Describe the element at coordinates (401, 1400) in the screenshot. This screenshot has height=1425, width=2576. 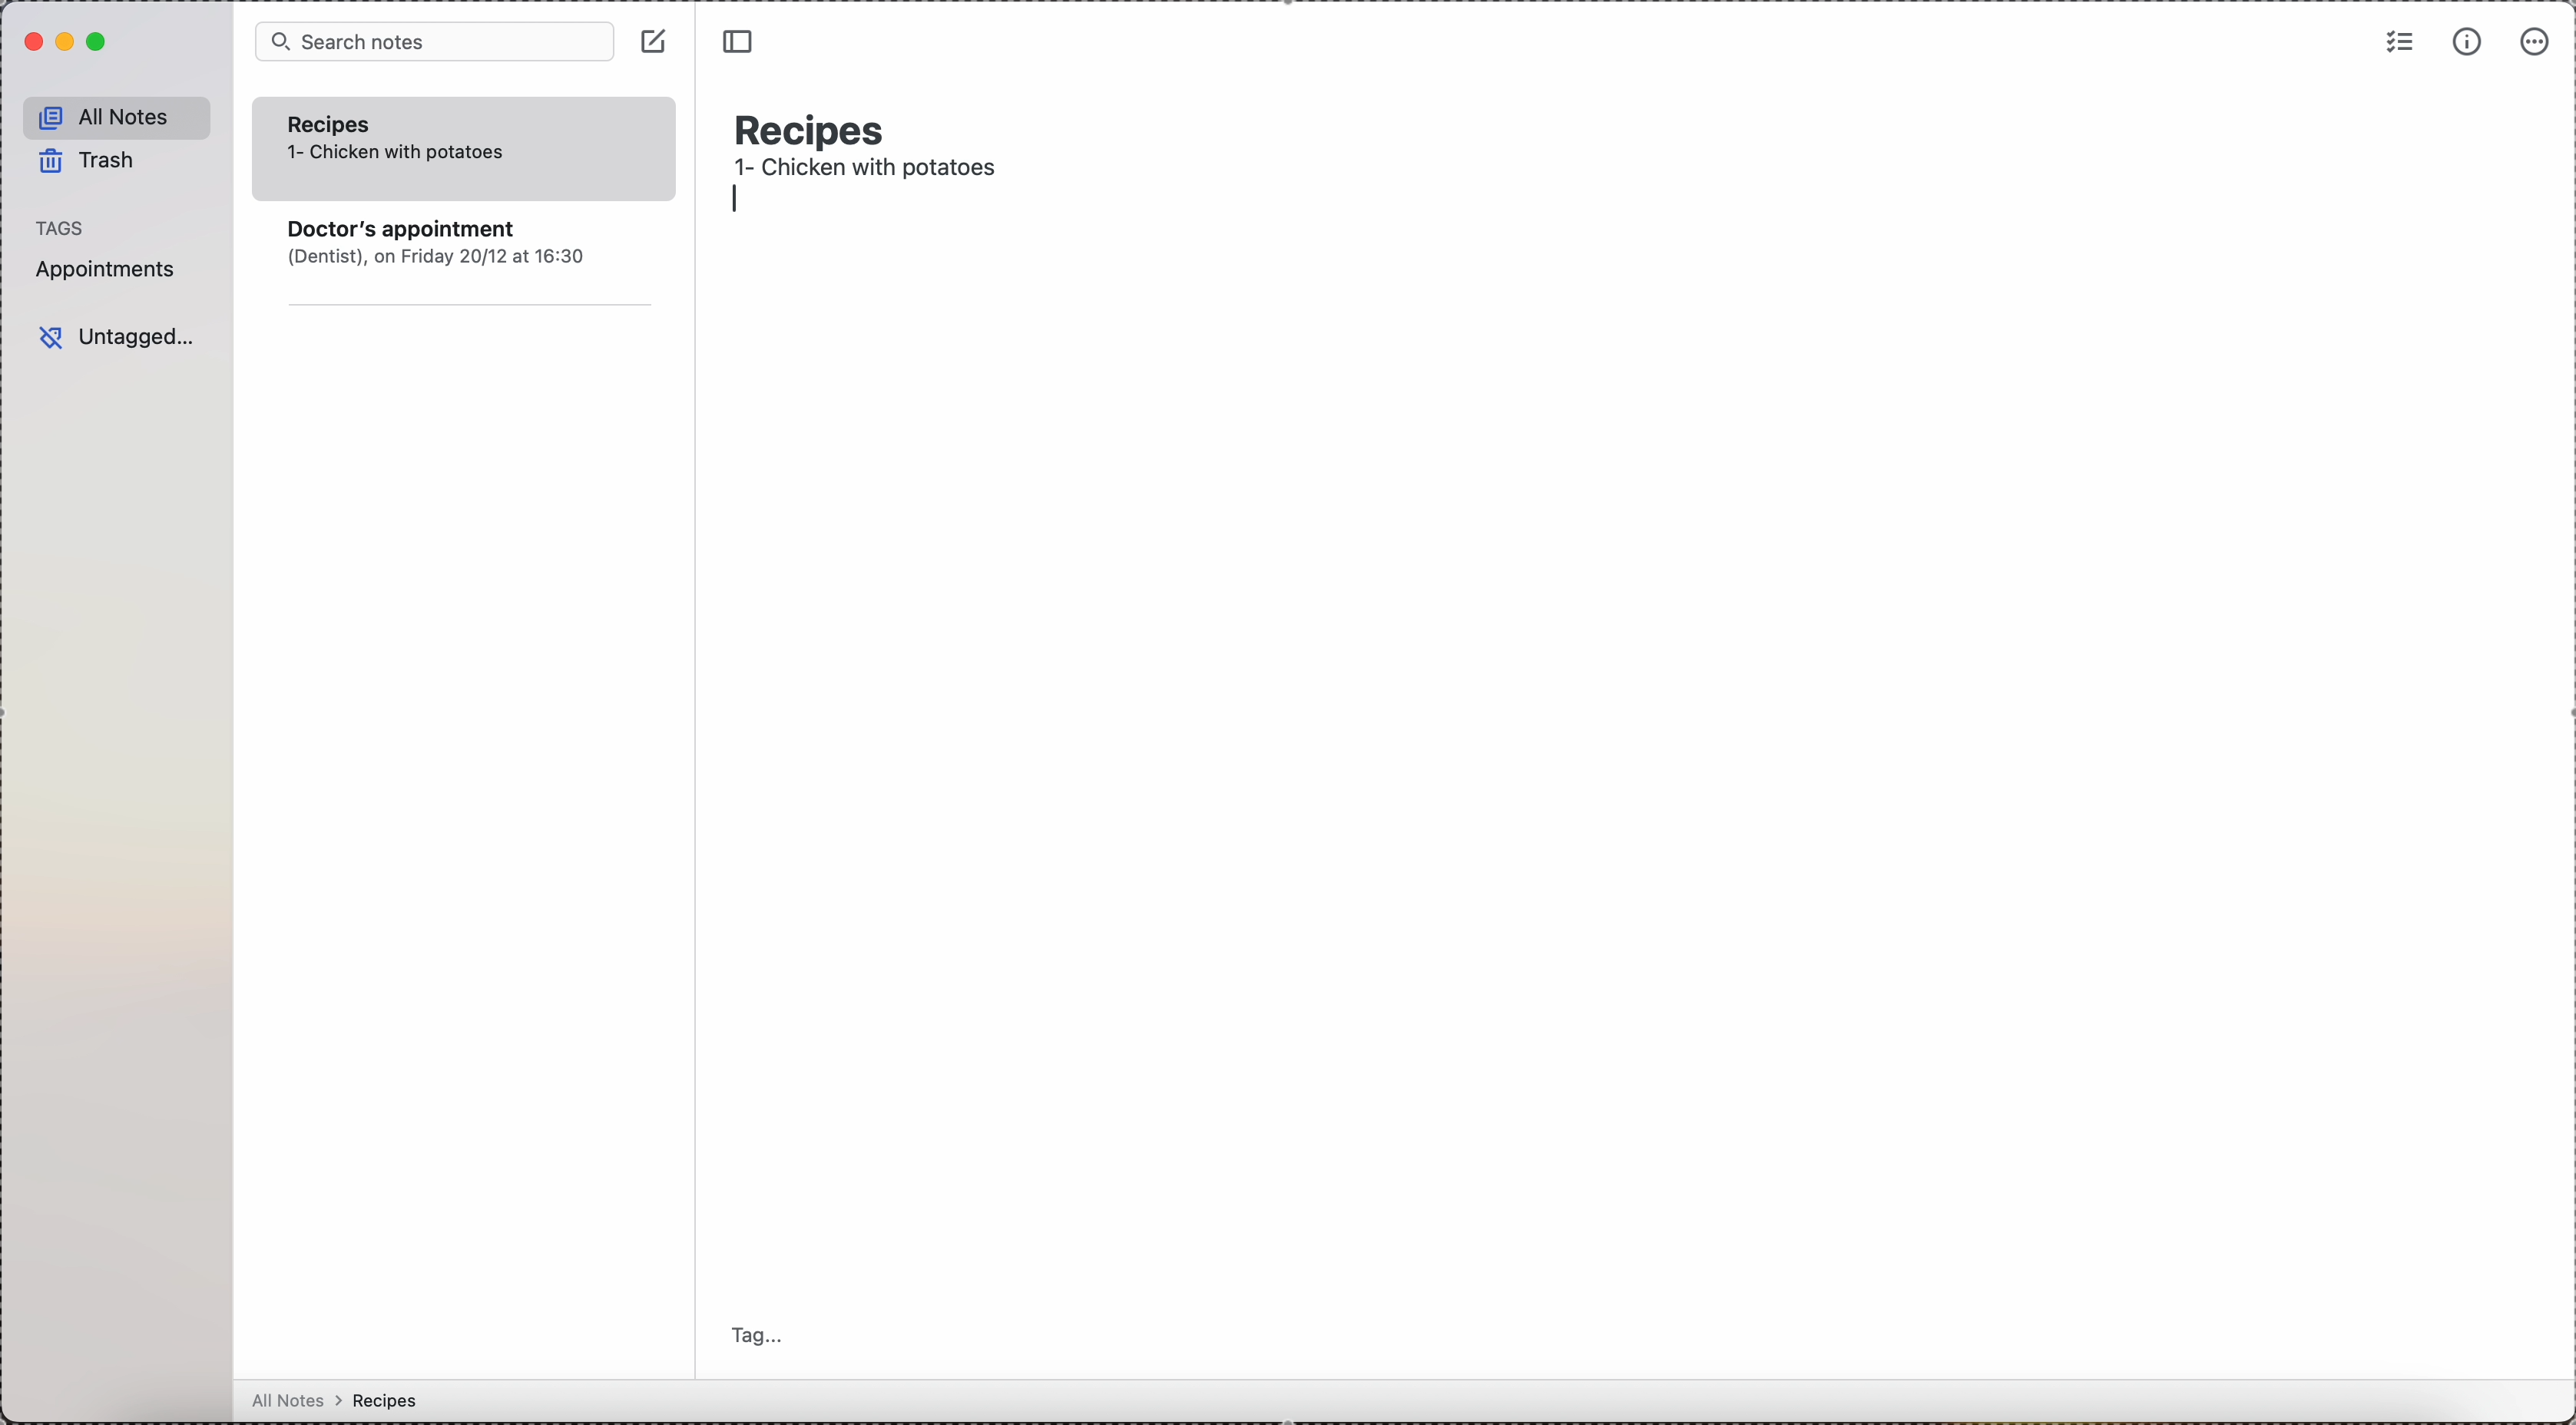
I see `all notes` at that location.